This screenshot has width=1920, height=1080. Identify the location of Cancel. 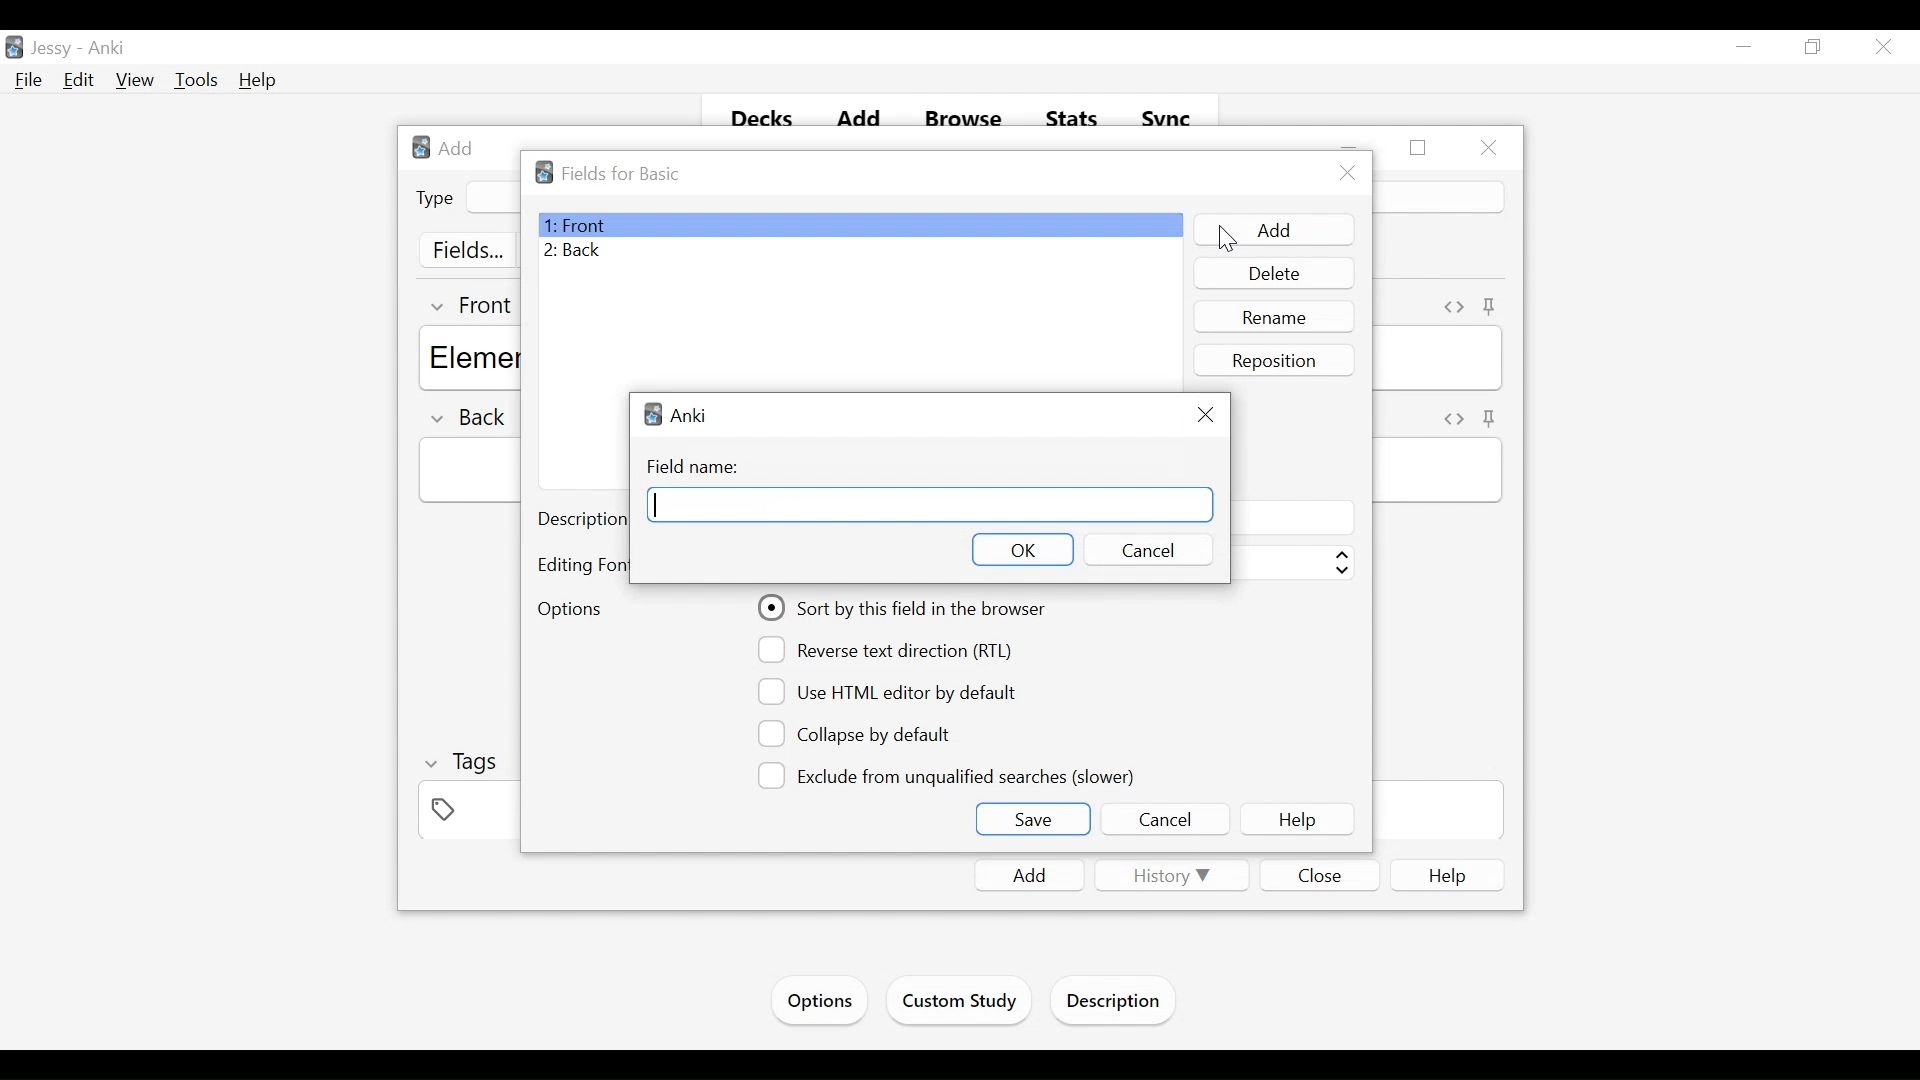
(1166, 820).